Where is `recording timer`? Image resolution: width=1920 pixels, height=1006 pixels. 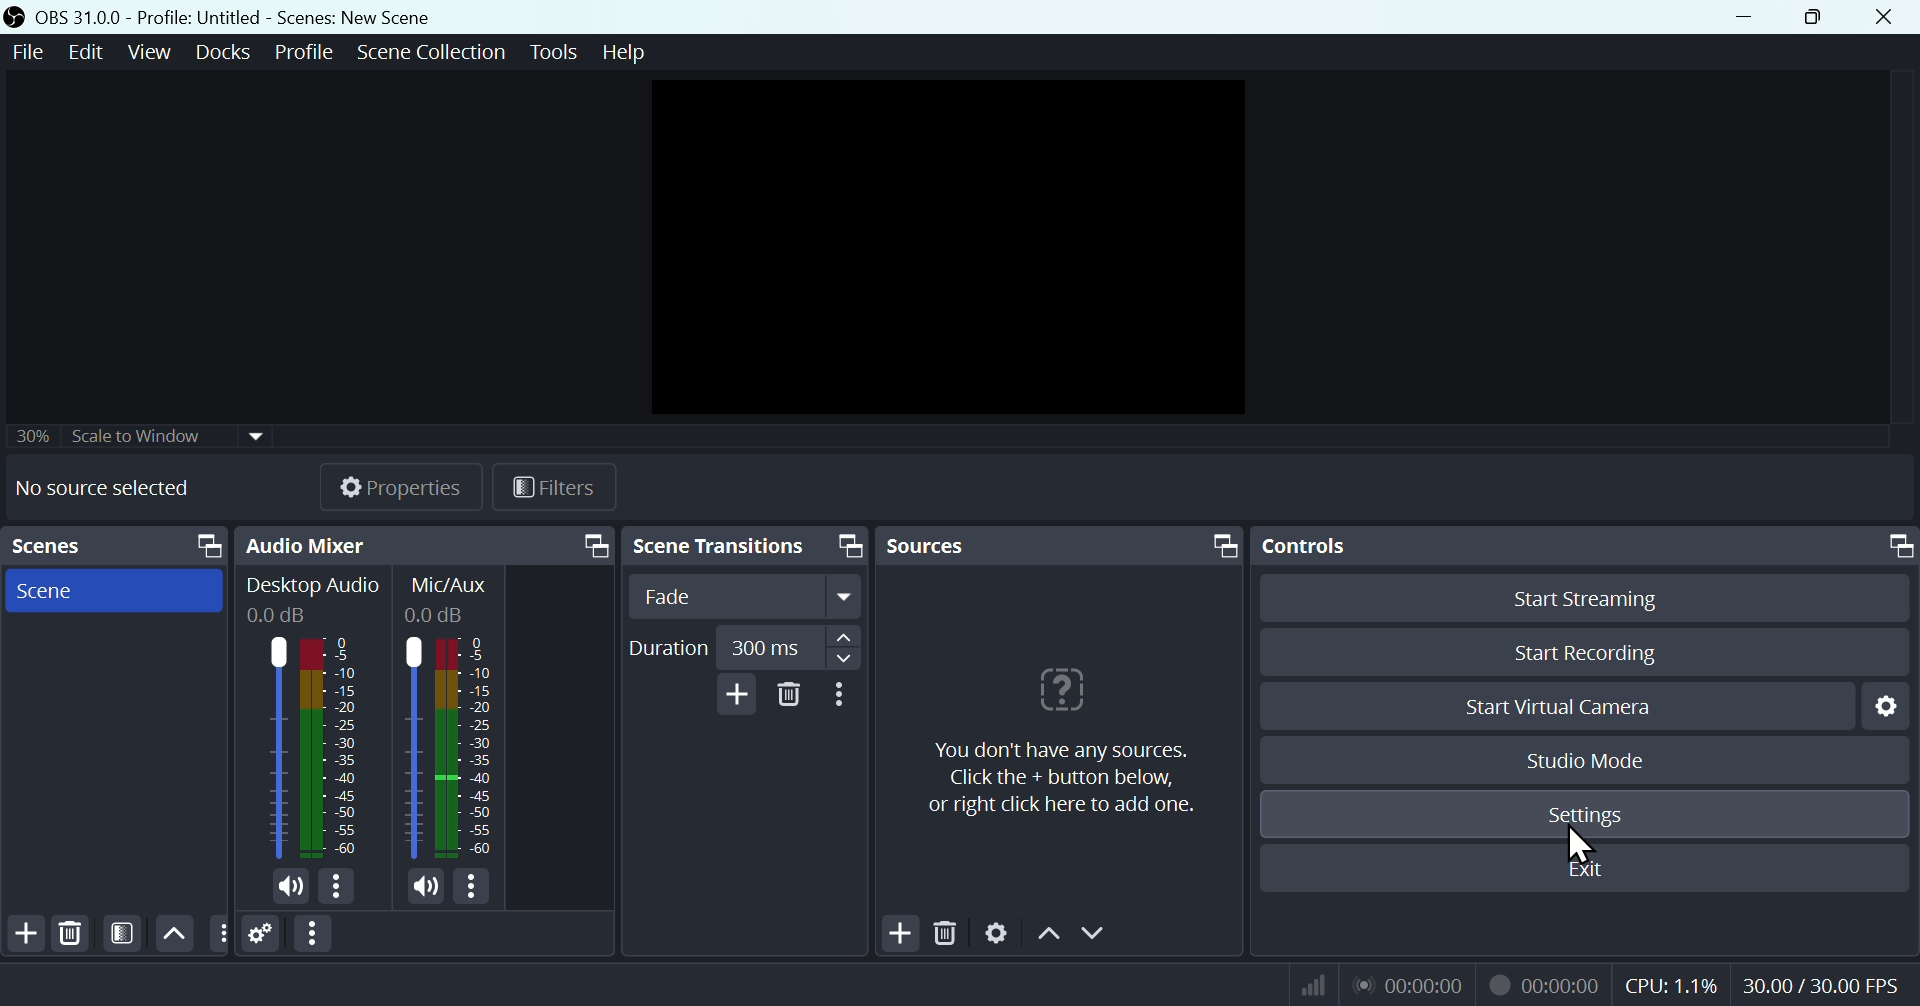 recording timer is located at coordinates (1542, 985).